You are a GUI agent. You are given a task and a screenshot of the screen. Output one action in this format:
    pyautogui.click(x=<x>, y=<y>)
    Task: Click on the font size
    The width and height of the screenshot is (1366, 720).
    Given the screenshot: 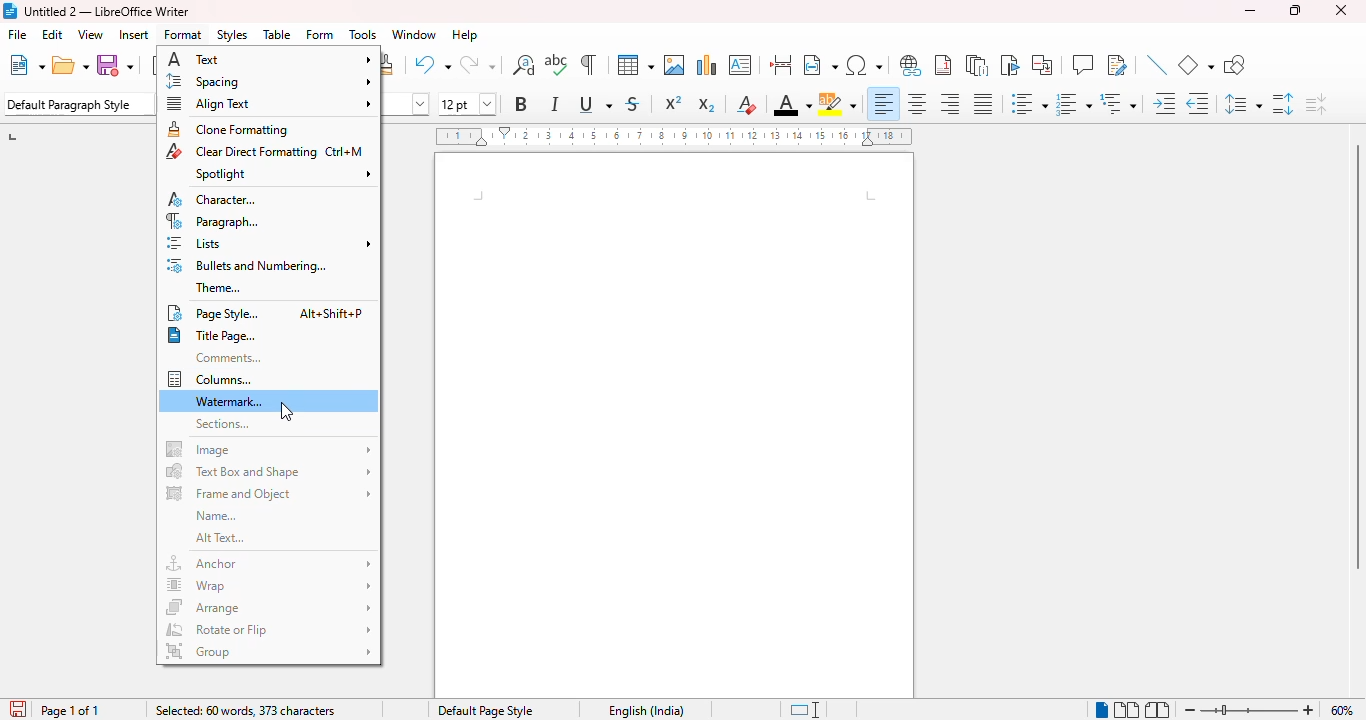 What is the action you would take?
    pyautogui.click(x=466, y=104)
    